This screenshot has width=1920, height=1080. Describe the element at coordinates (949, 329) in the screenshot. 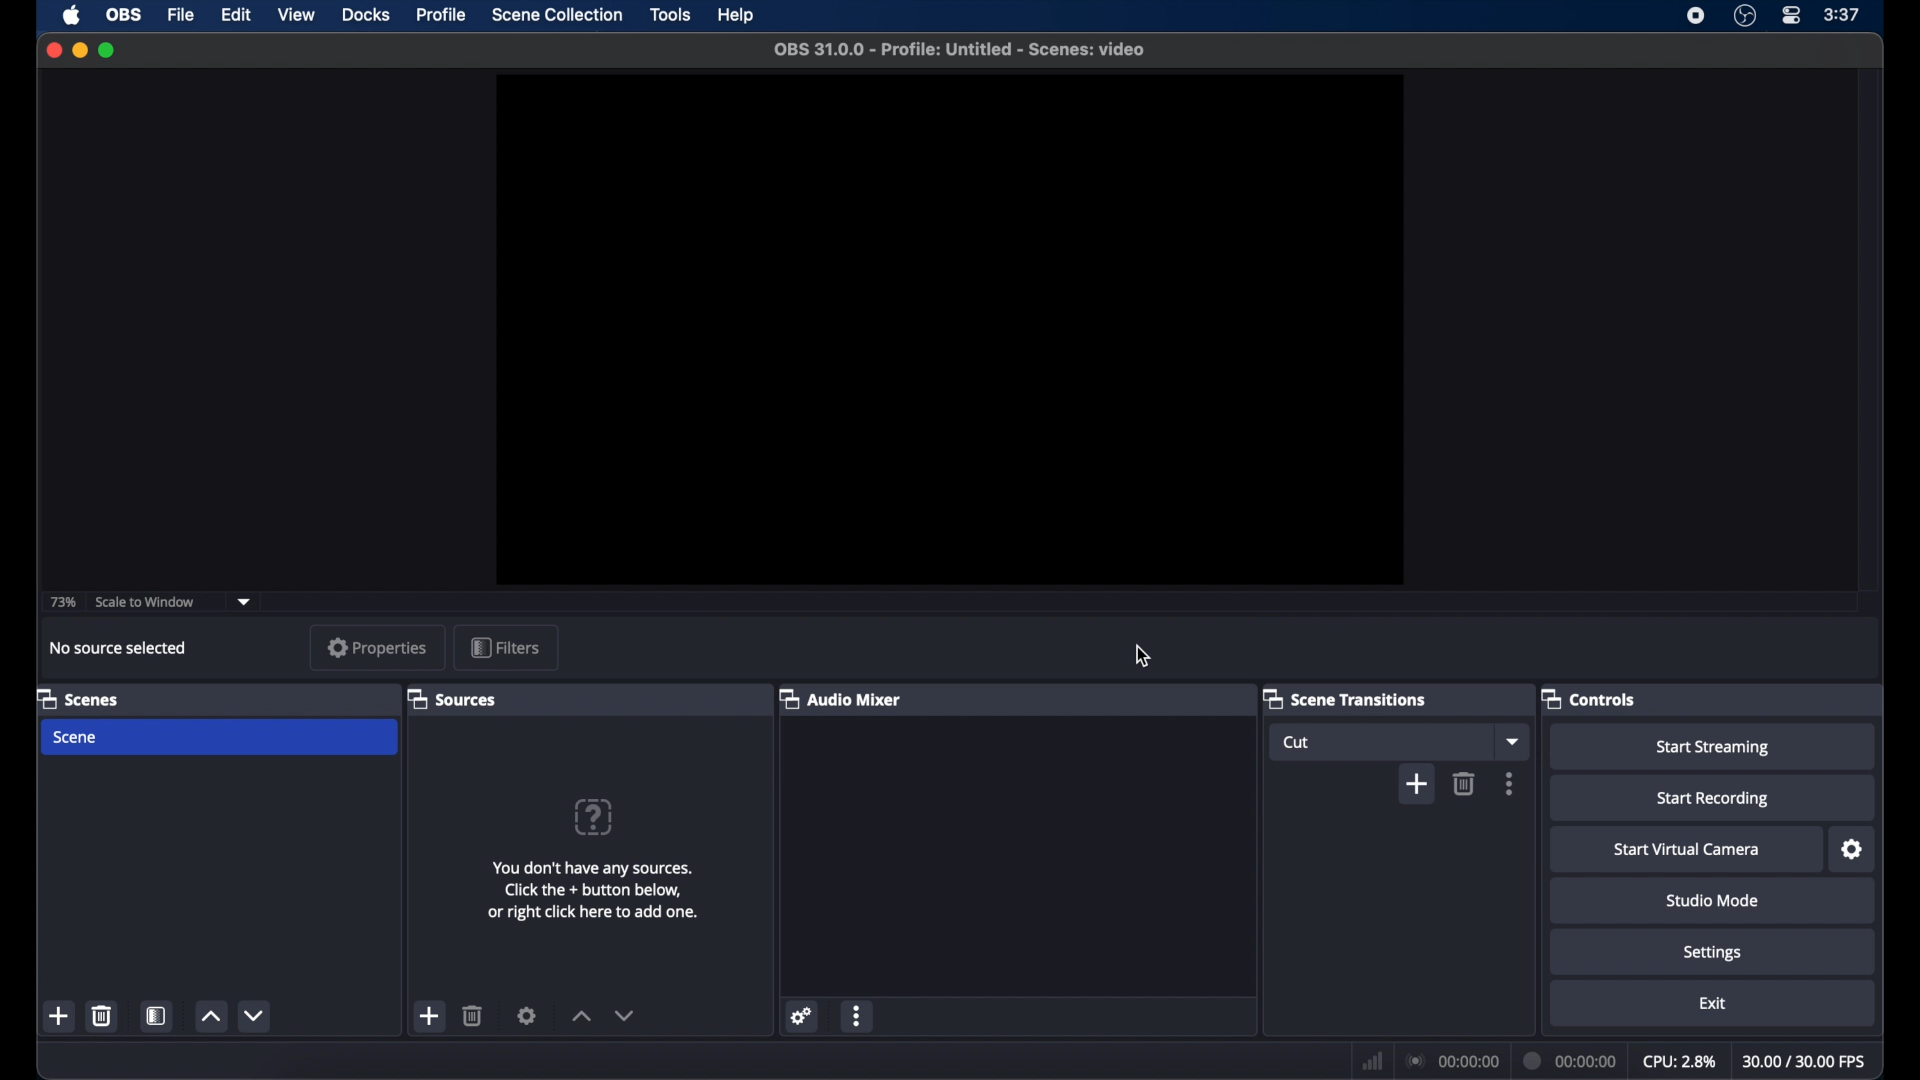

I see `preview` at that location.